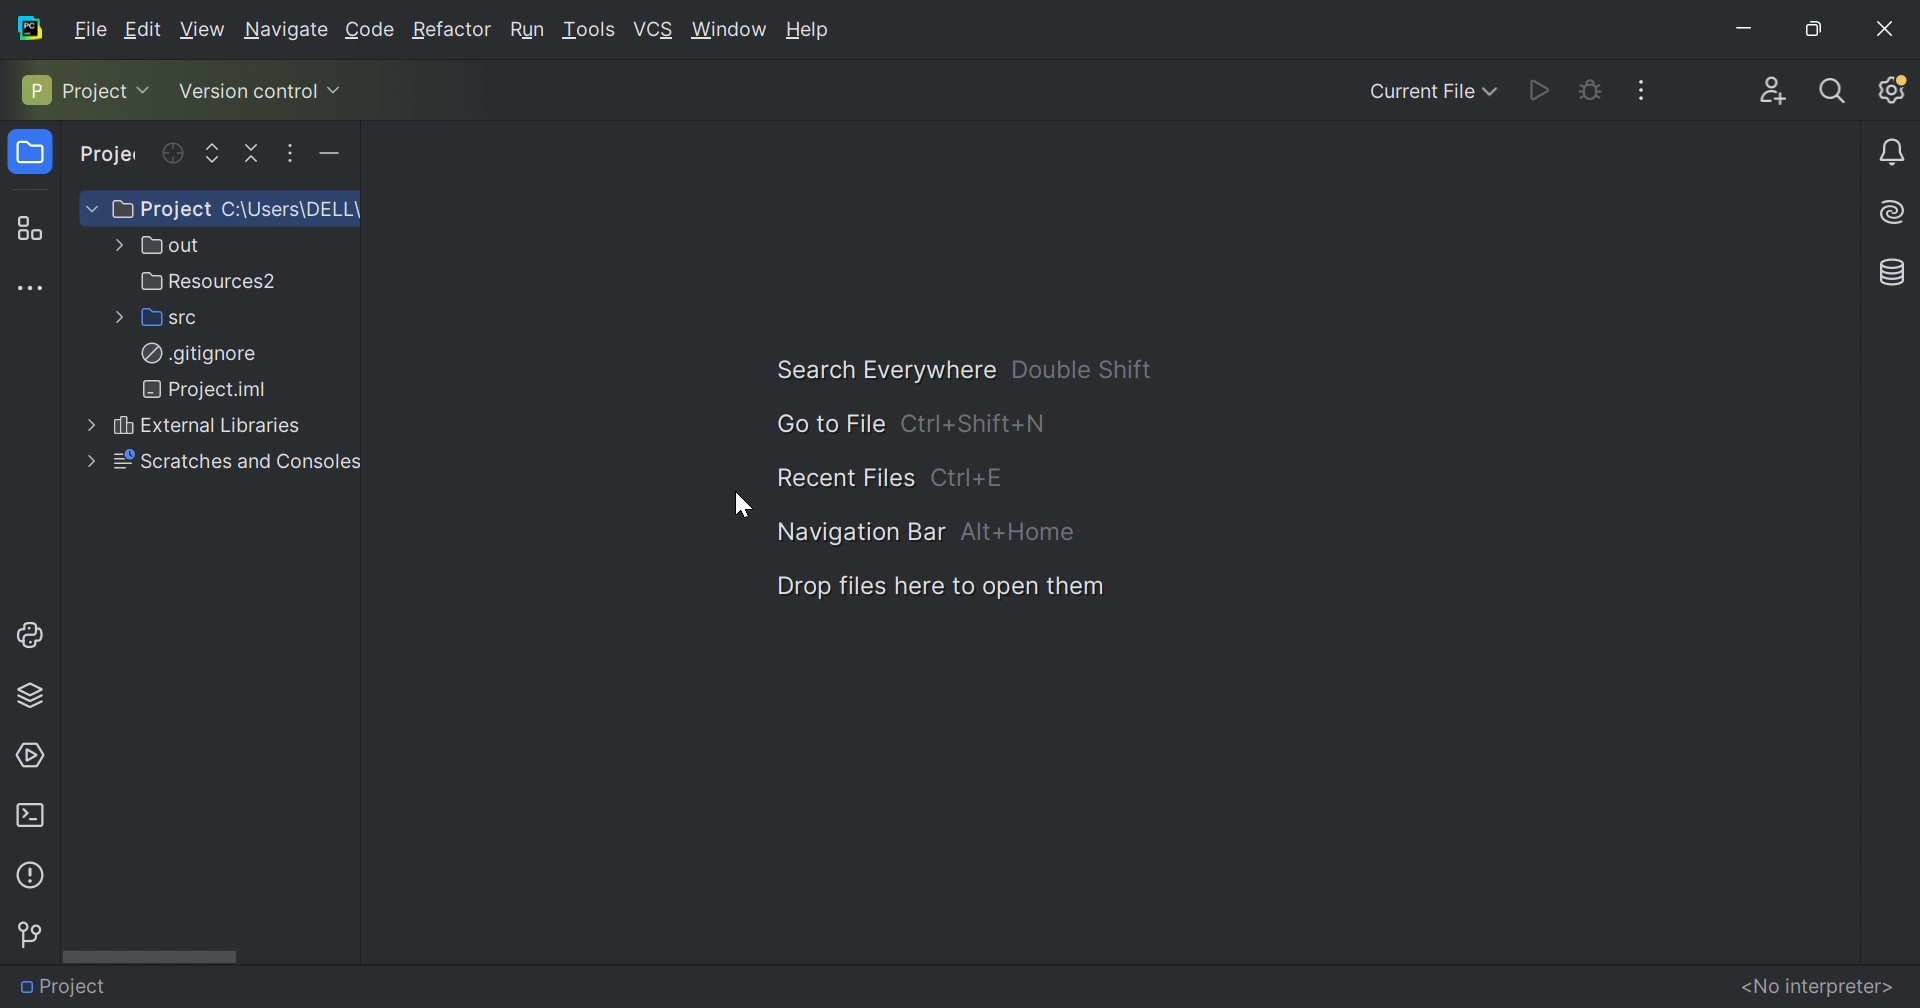 Image resolution: width=1920 pixels, height=1008 pixels. Describe the element at coordinates (337, 88) in the screenshot. I see `Drop Down` at that location.